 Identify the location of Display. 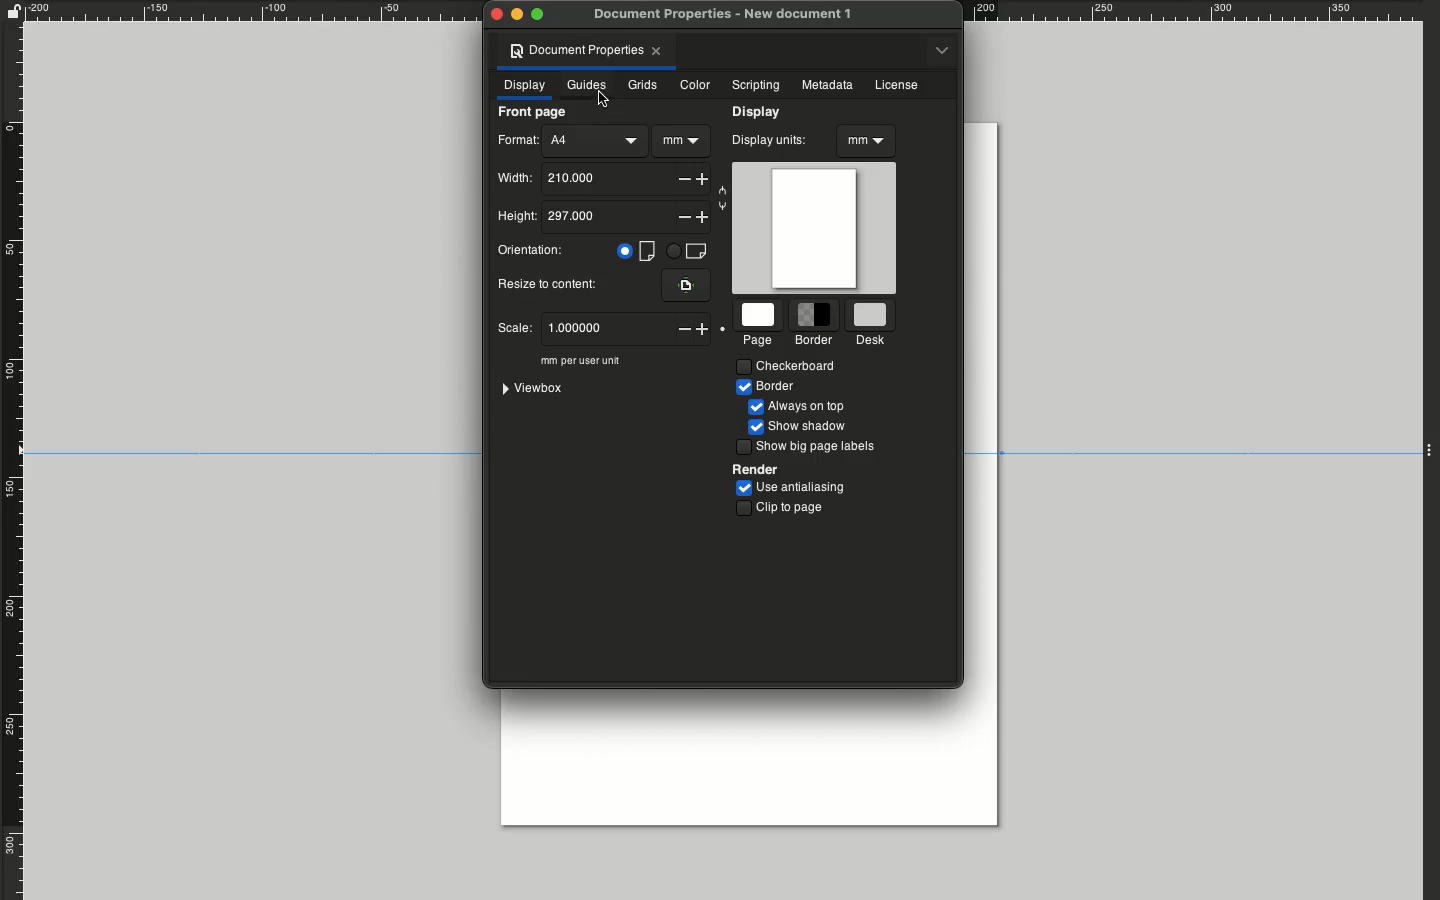
(760, 113).